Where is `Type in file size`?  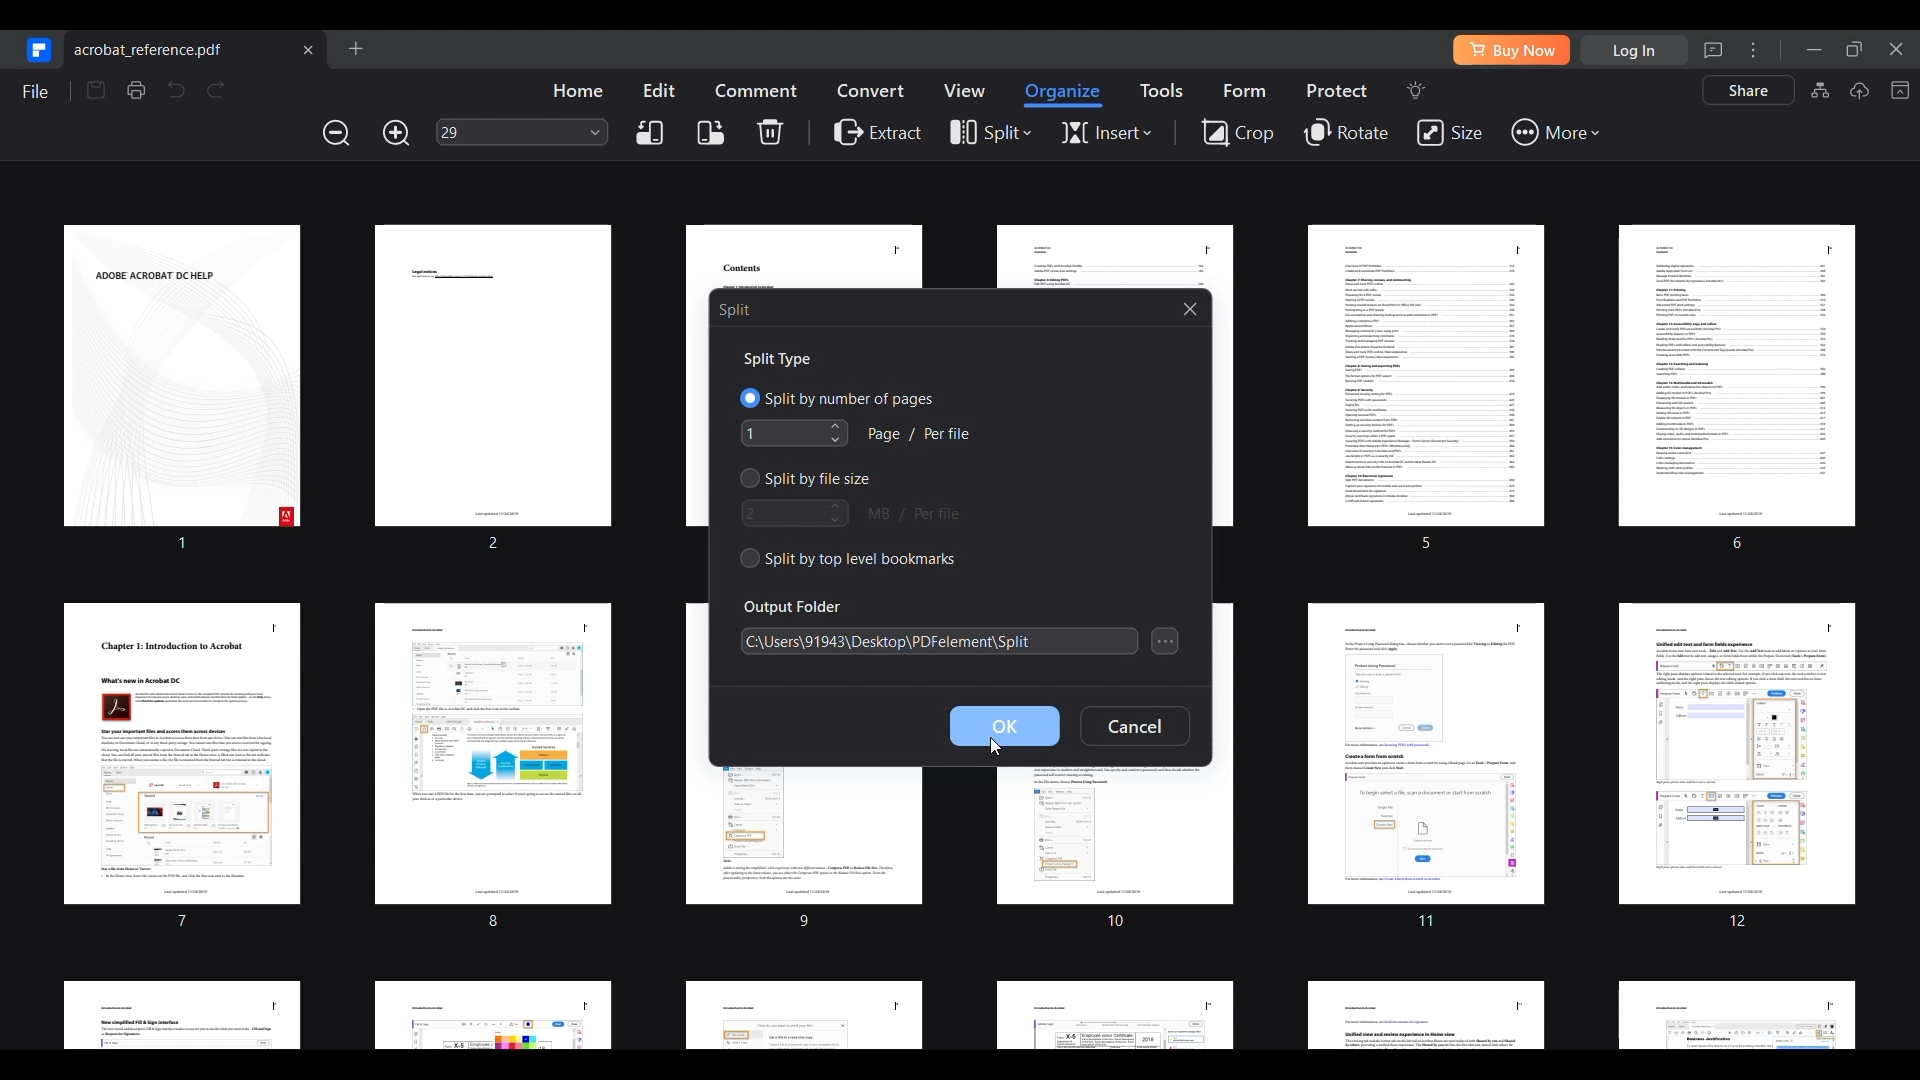
Type in file size is located at coordinates (781, 513).